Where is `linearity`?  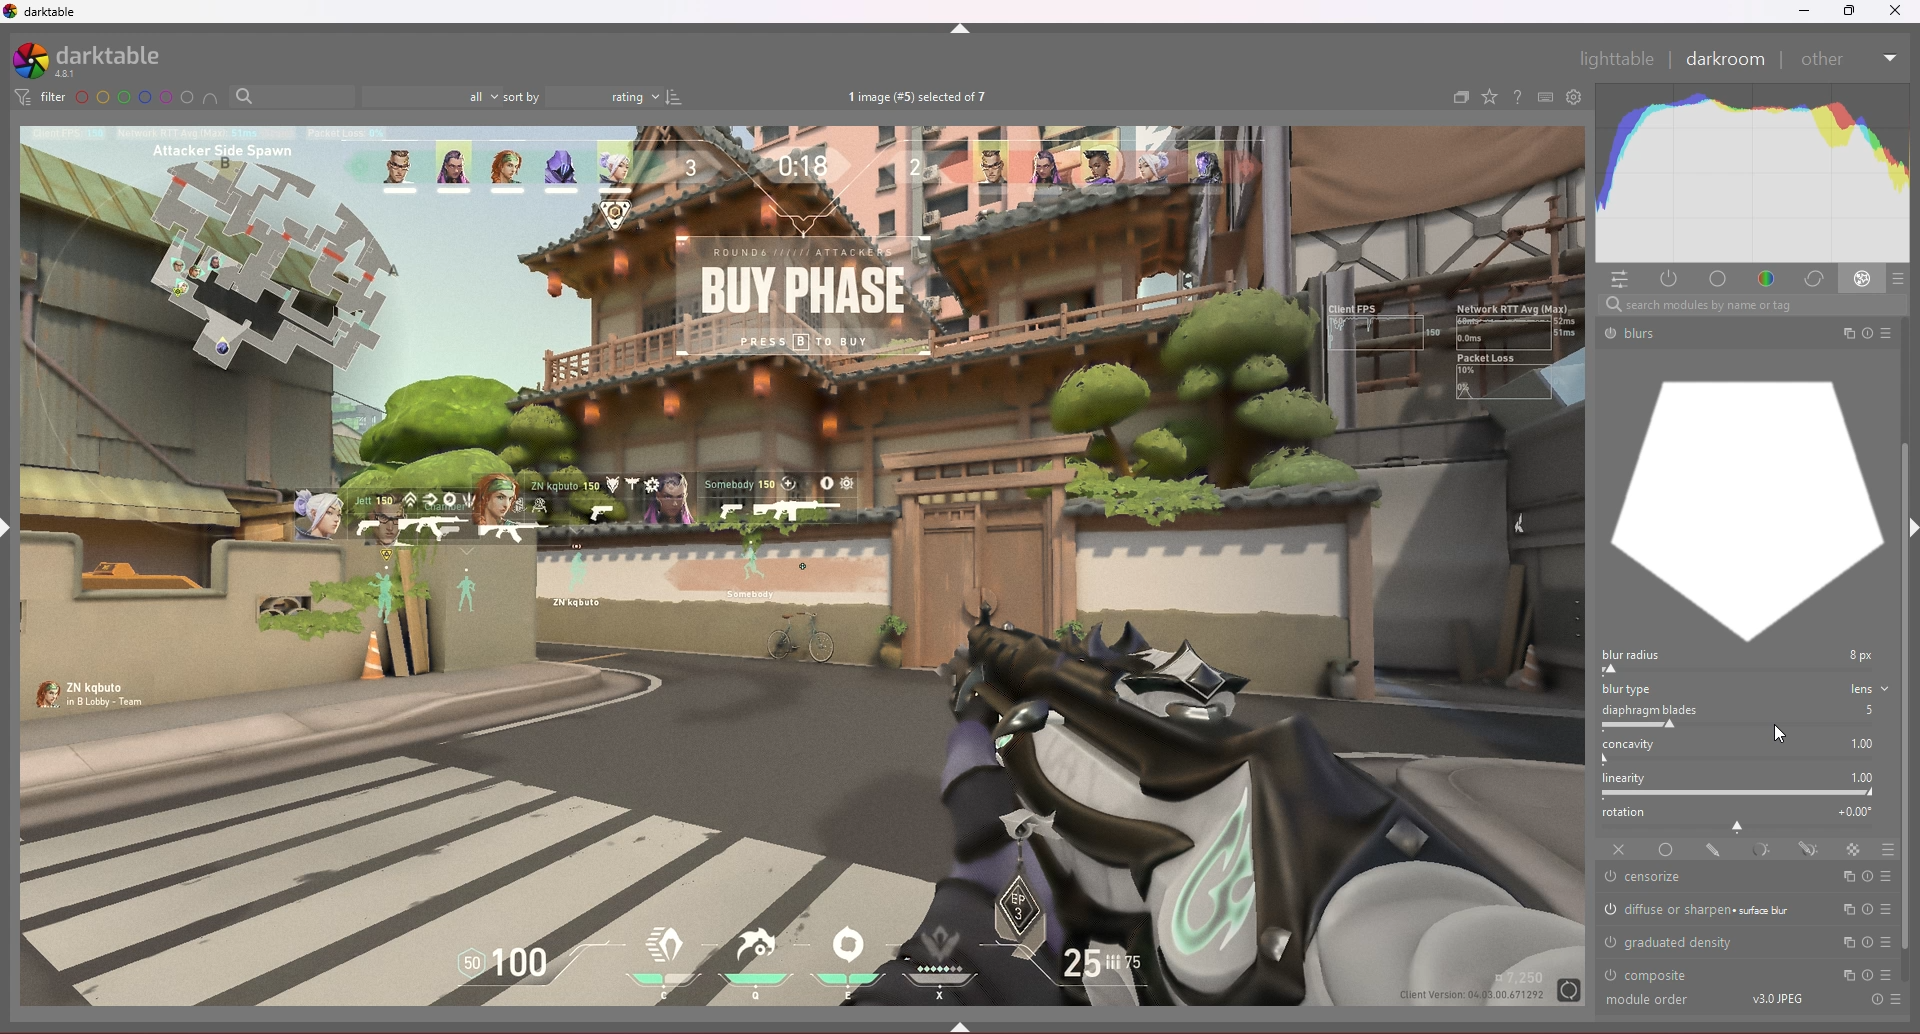 linearity is located at coordinates (1746, 785).